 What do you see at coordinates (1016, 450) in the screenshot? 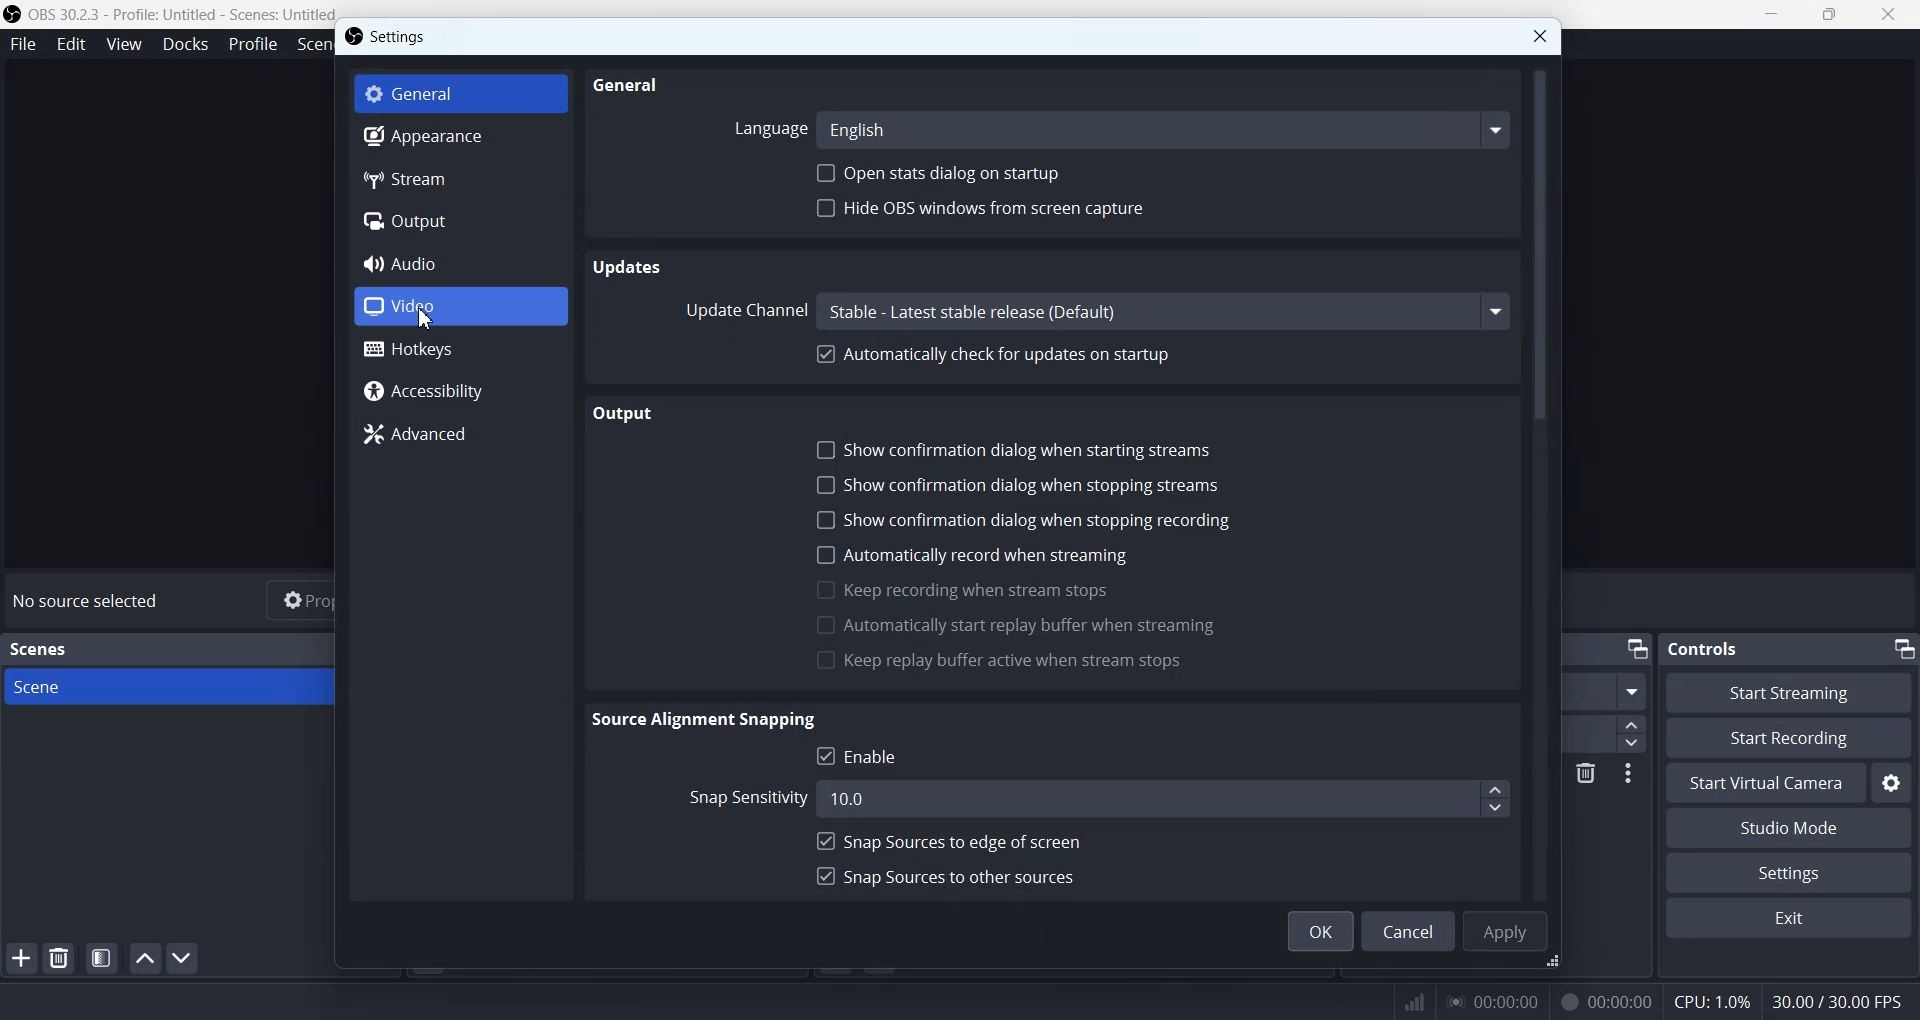
I see `Show confirmation dialog when starting streams` at bounding box center [1016, 450].